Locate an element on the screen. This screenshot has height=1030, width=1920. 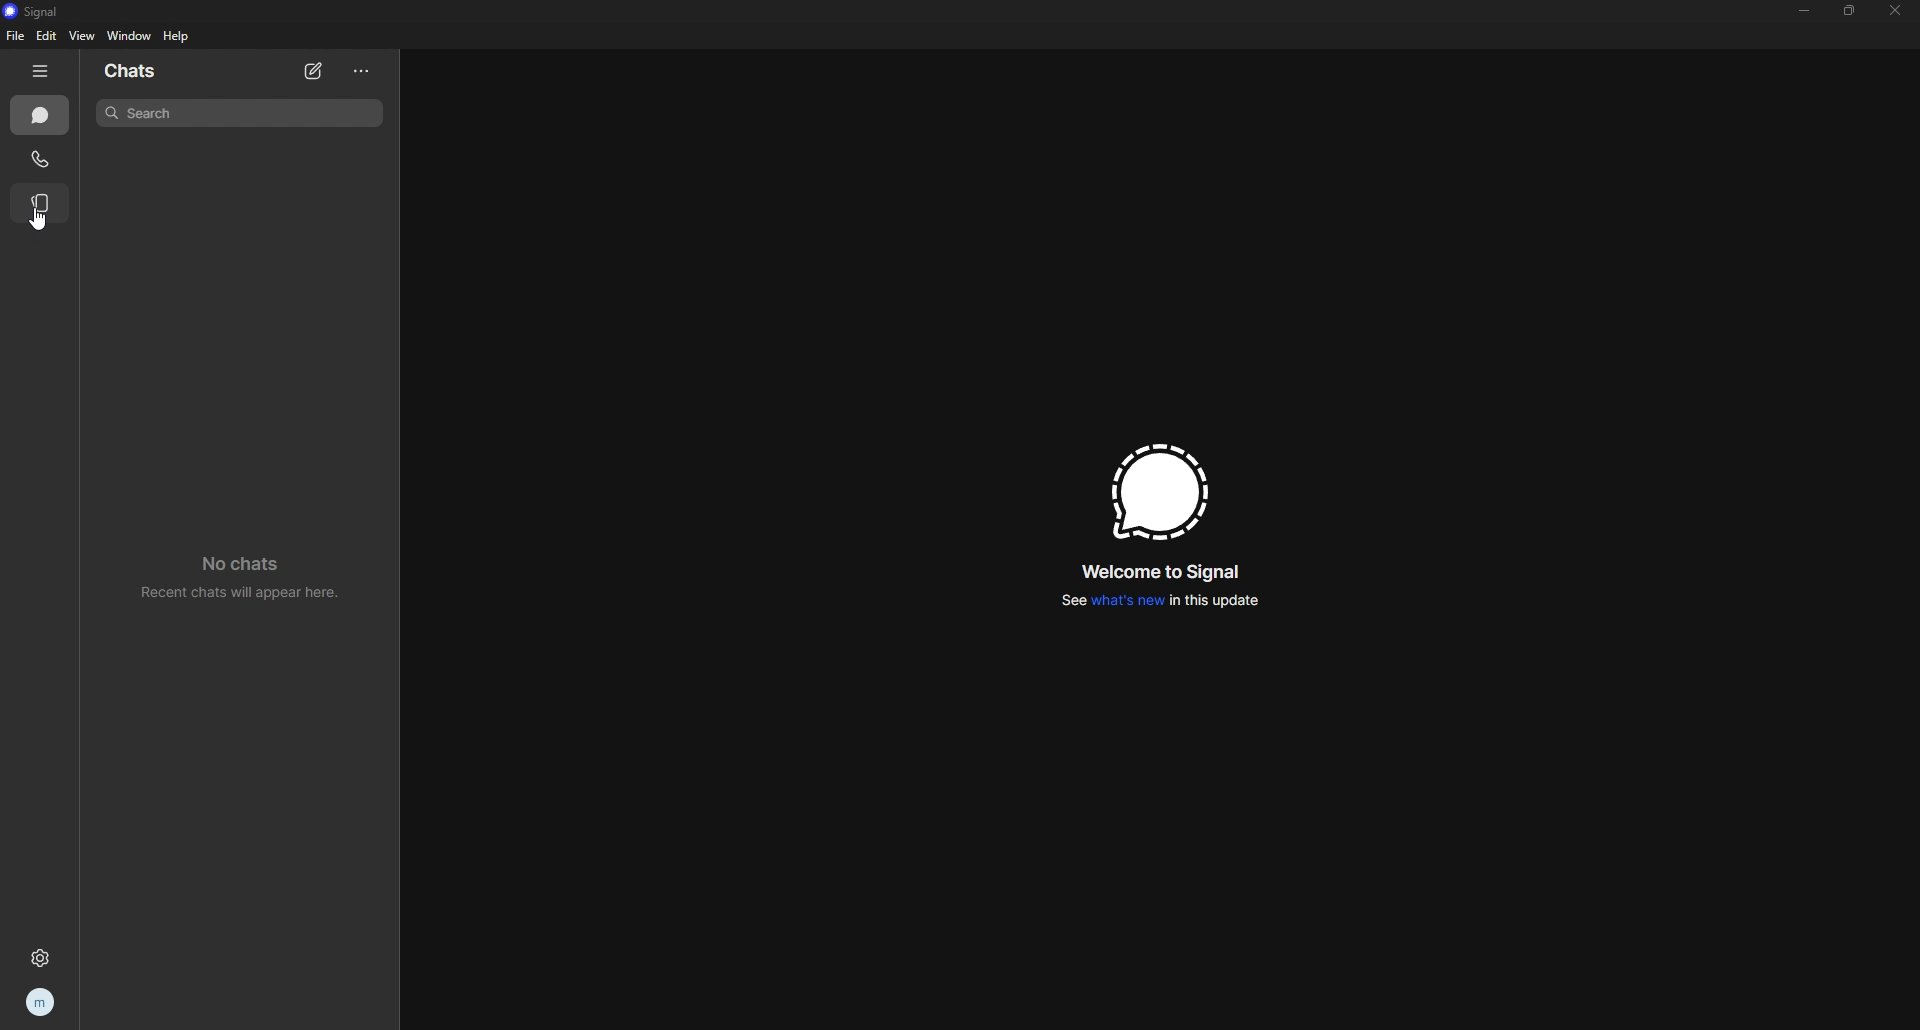
help is located at coordinates (178, 36).